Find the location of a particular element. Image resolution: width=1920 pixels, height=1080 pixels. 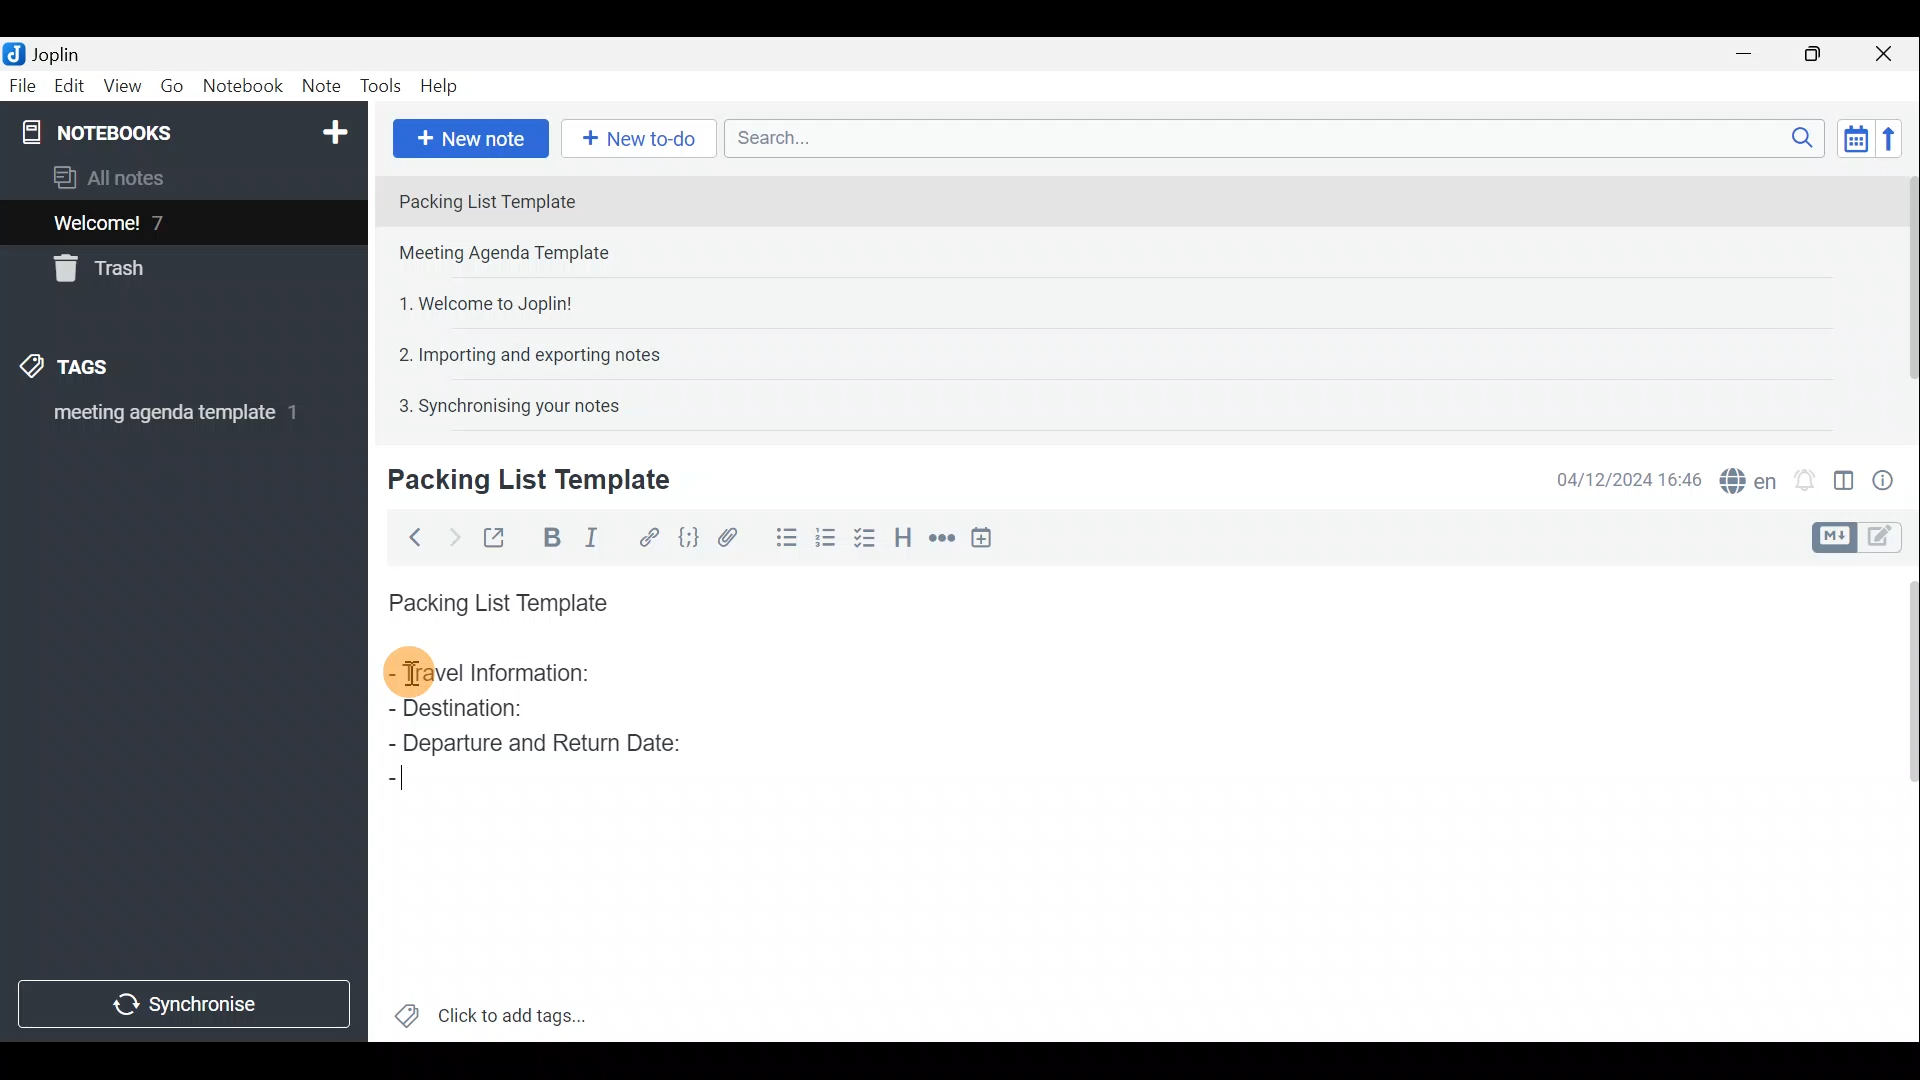

Scroll bar is located at coordinates (1901, 292).